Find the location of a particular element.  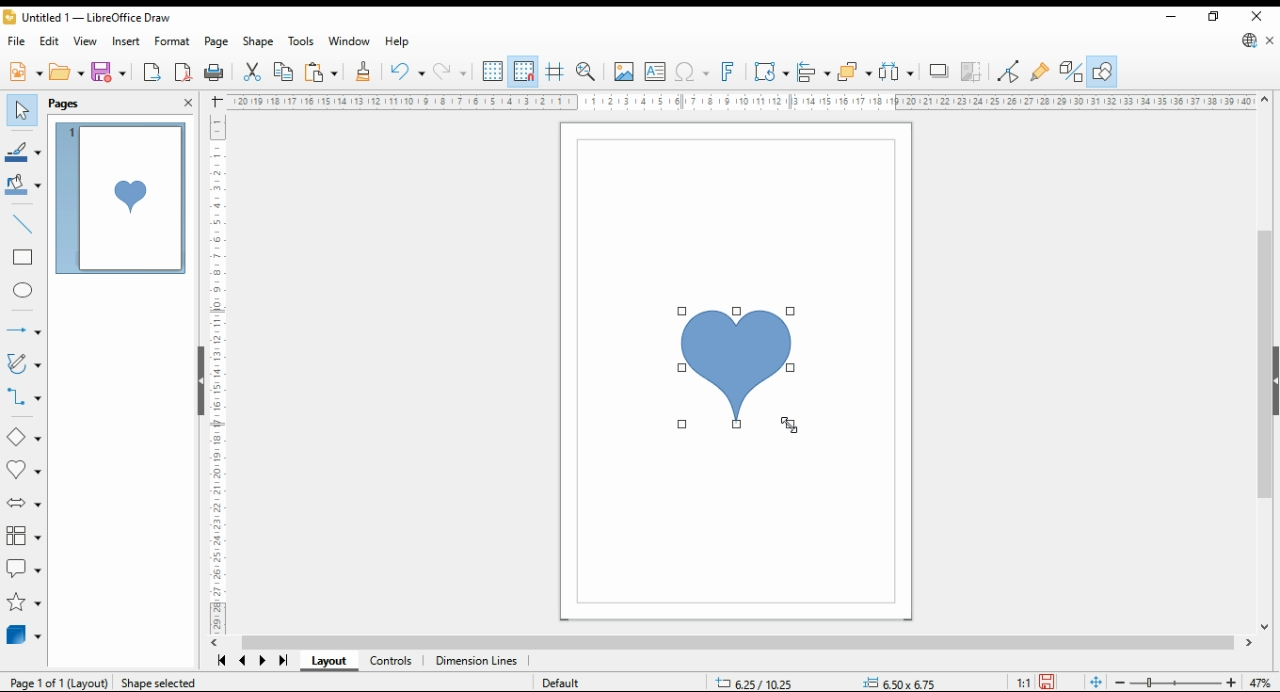

stars and banners is located at coordinates (23, 603).